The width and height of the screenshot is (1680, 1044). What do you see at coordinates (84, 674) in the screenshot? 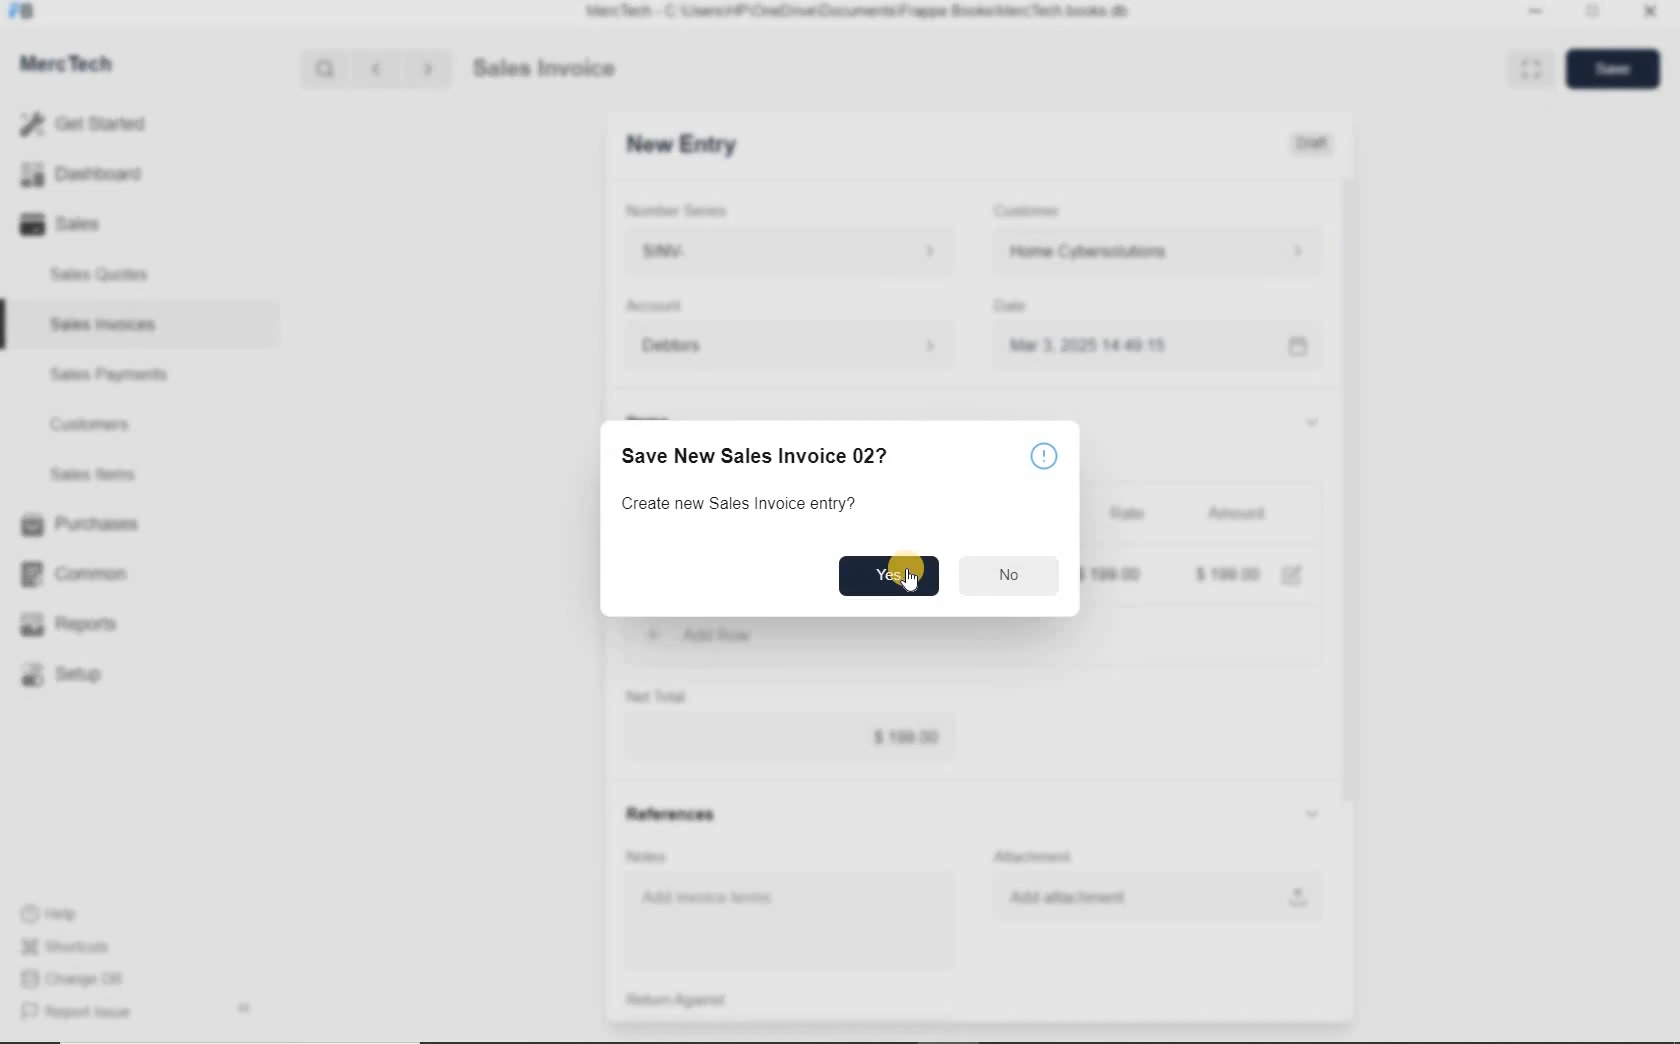
I see `Setup` at bounding box center [84, 674].